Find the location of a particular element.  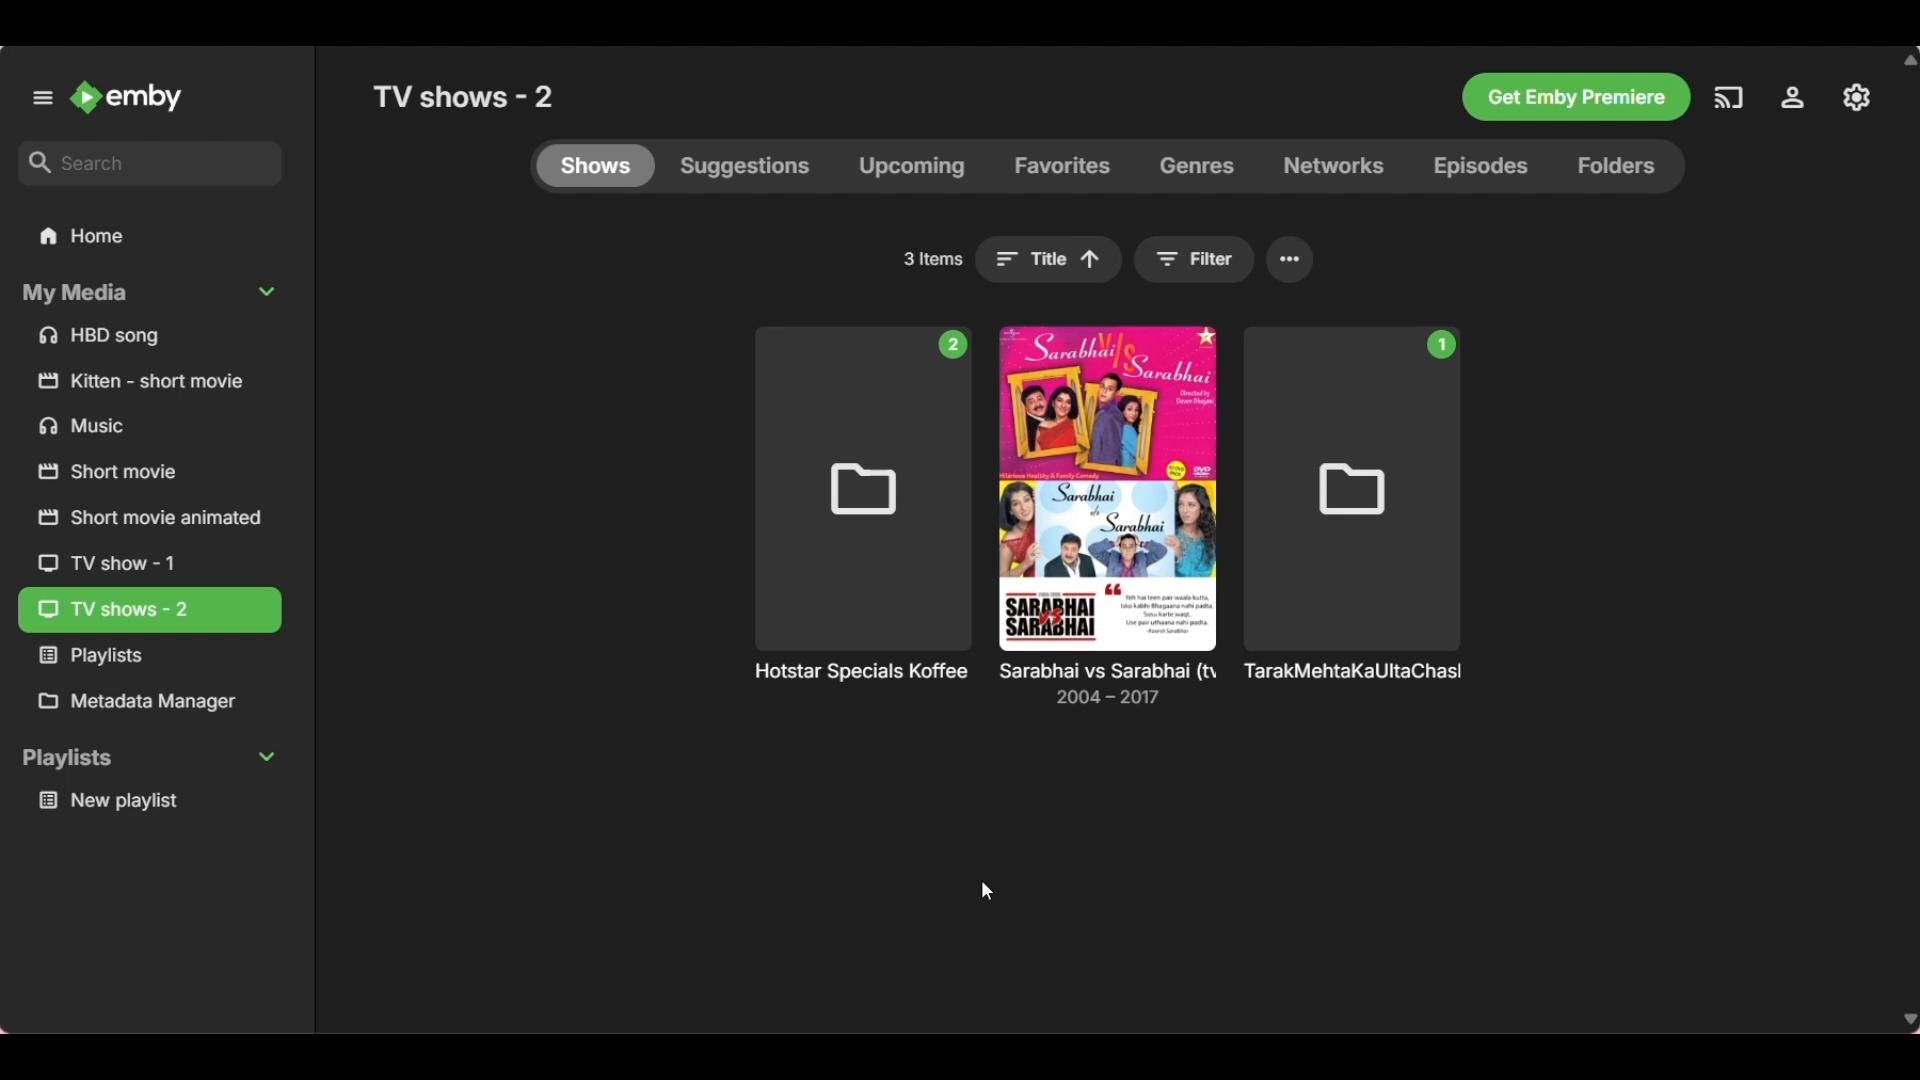

cursor is located at coordinates (987, 885).